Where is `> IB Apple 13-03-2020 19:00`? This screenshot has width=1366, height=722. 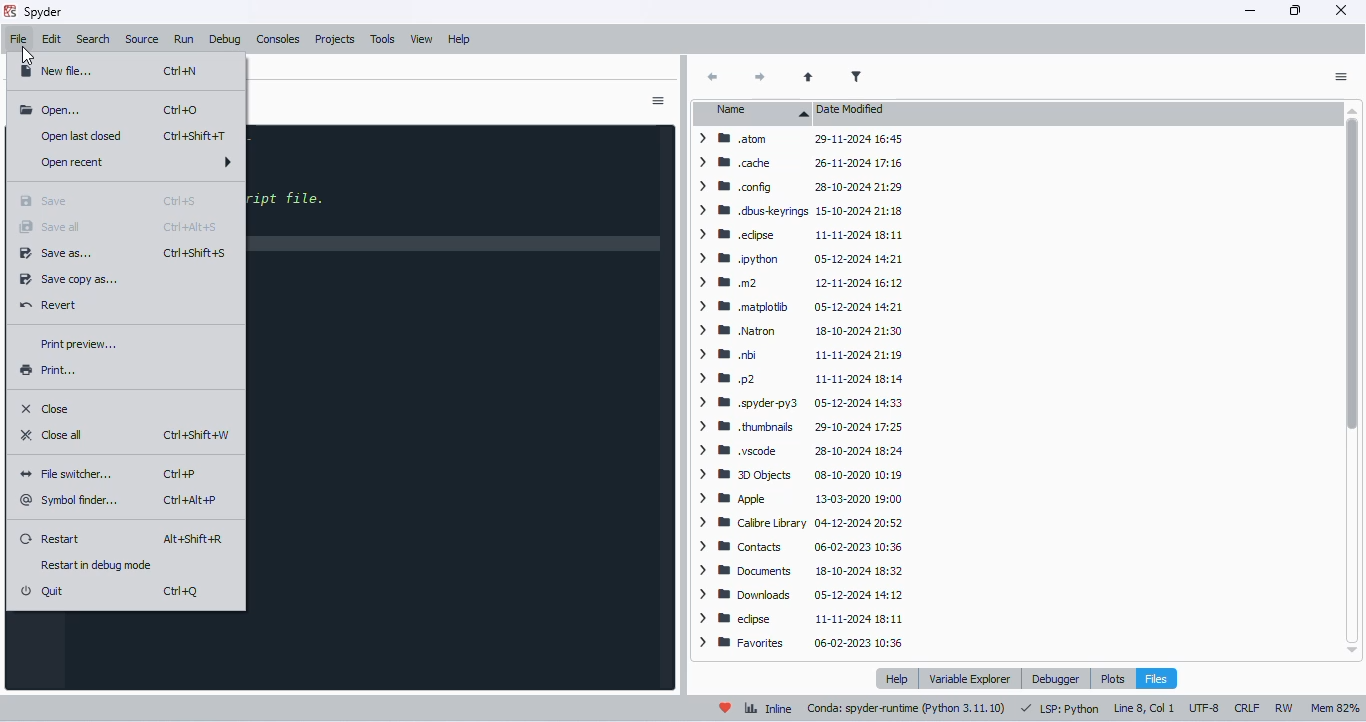 > IB Apple 13-03-2020 19:00 is located at coordinates (798, 499).